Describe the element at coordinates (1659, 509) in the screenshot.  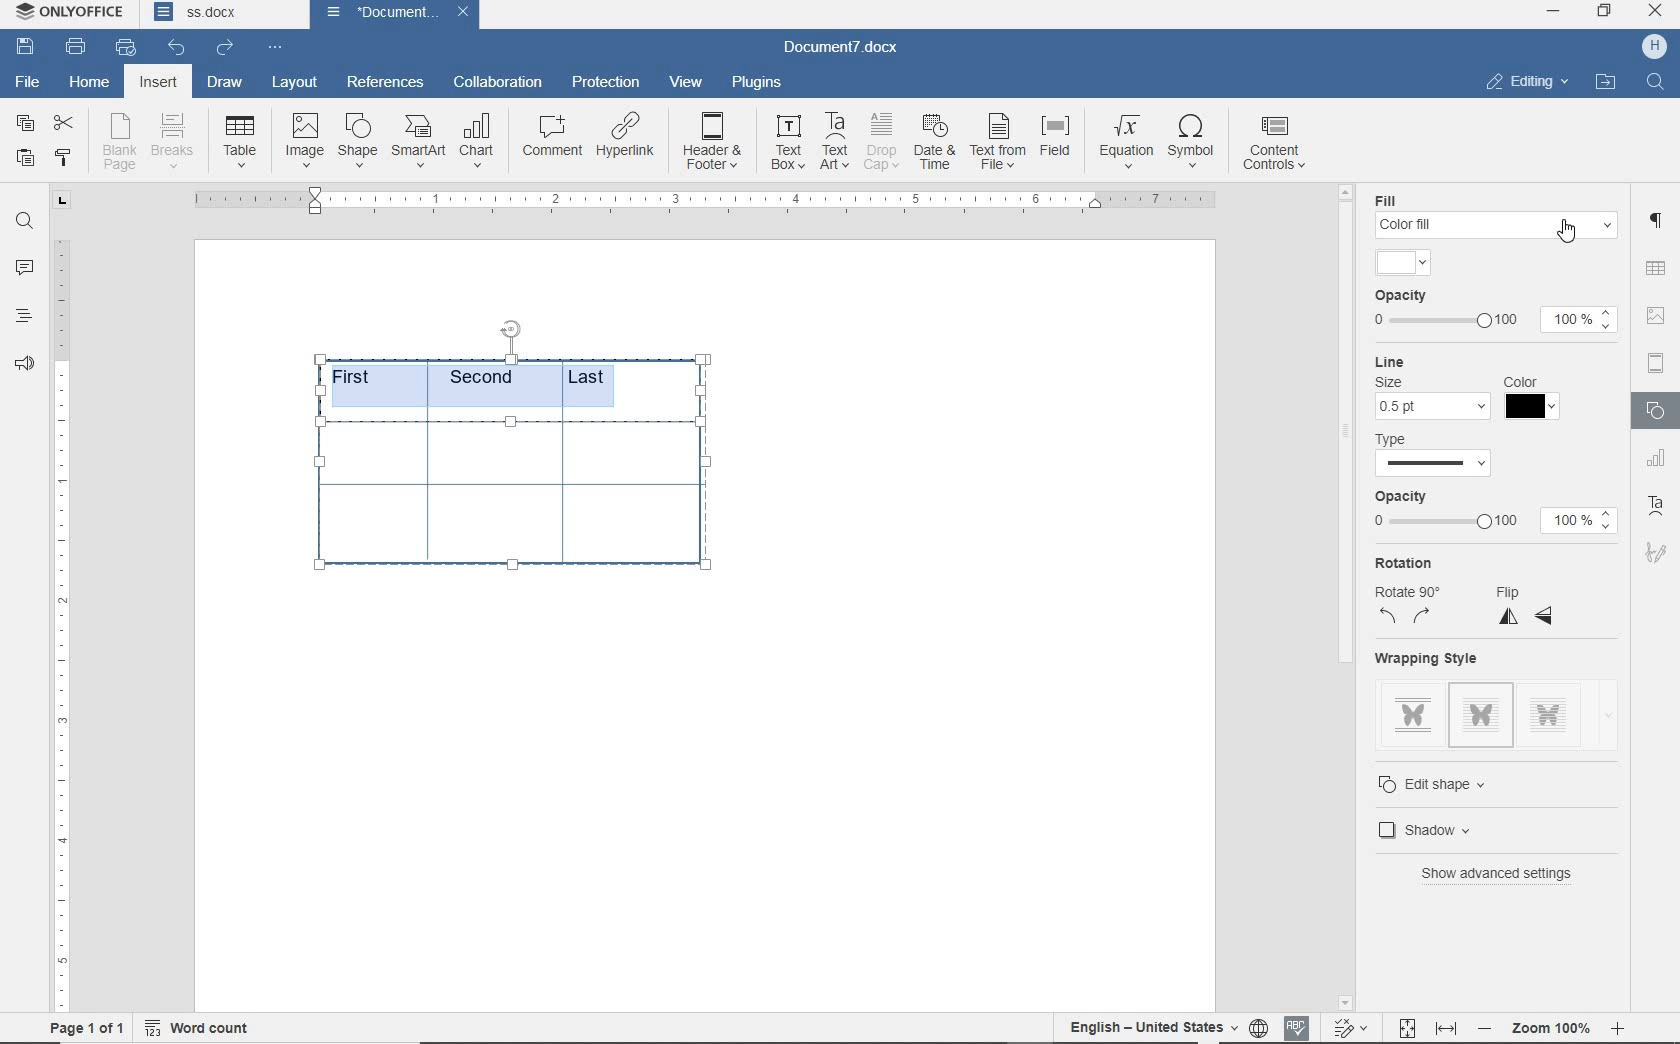
I see `text art` at that location.